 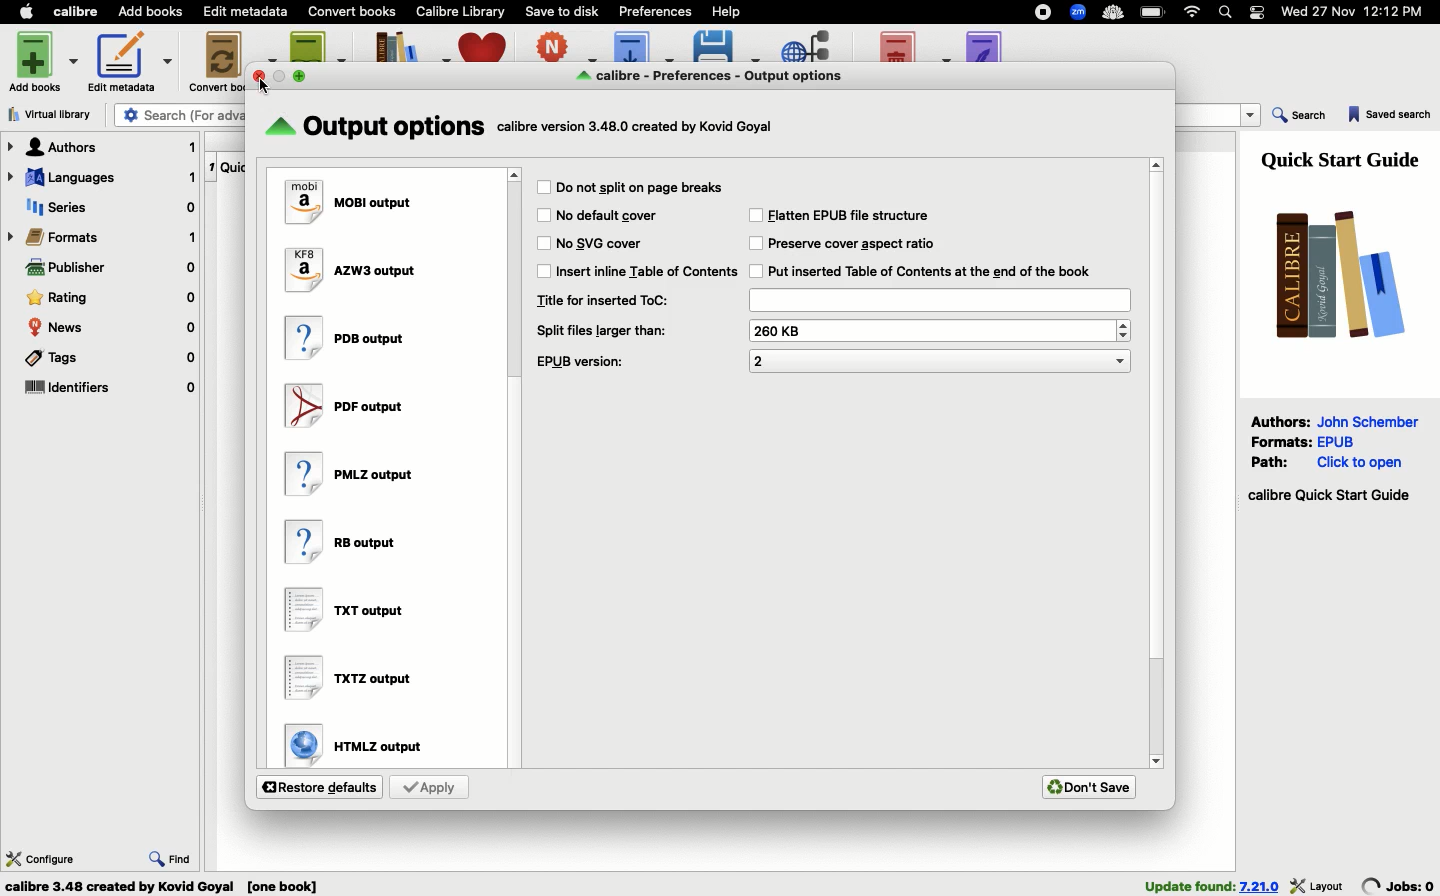 What do you see at coordinates (1080, 14) in the screenshot?
I see `Extensions` at bounding box center [1080, 14].